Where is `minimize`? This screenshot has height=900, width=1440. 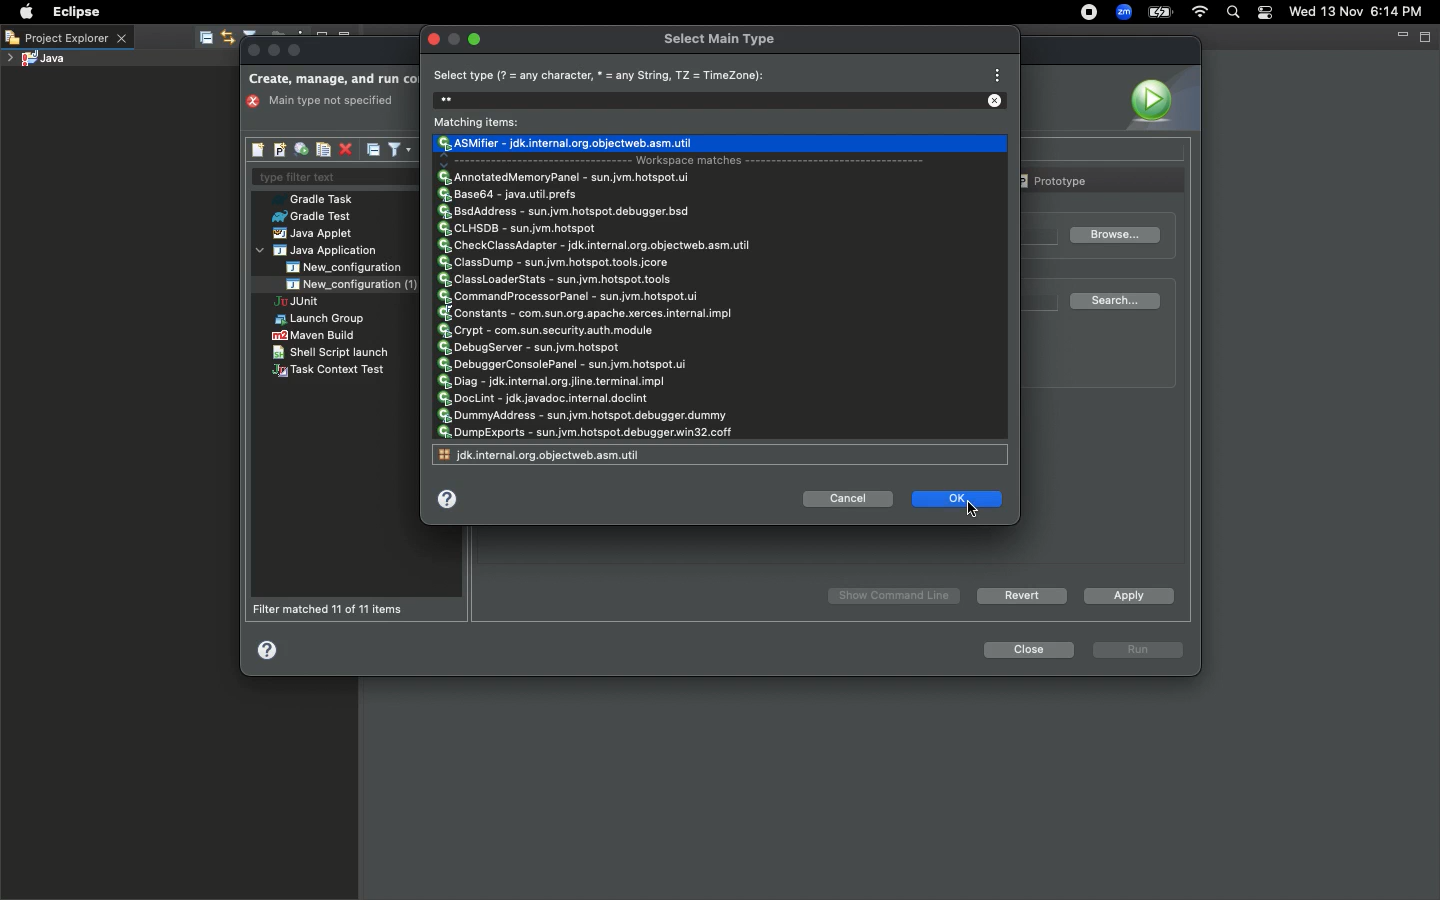
minimize is located at coordinates (456, 39).